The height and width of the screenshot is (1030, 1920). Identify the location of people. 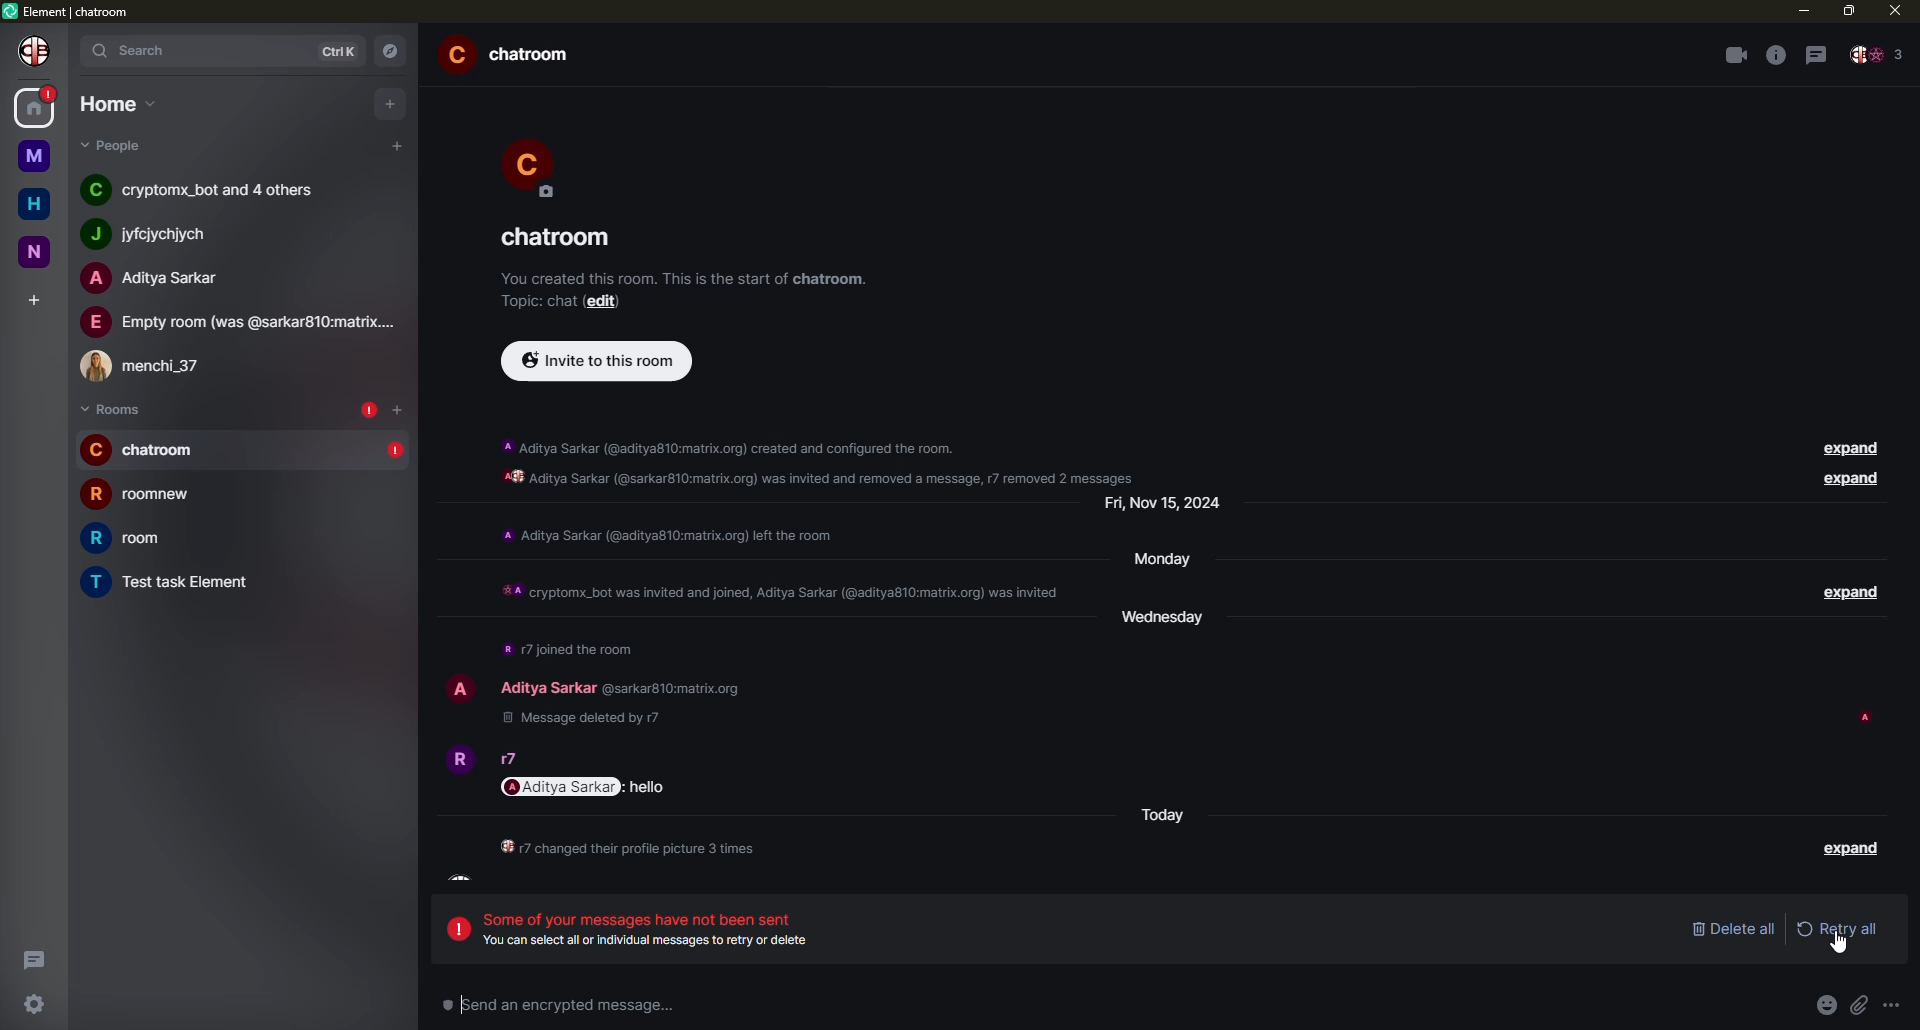
(238, 322).